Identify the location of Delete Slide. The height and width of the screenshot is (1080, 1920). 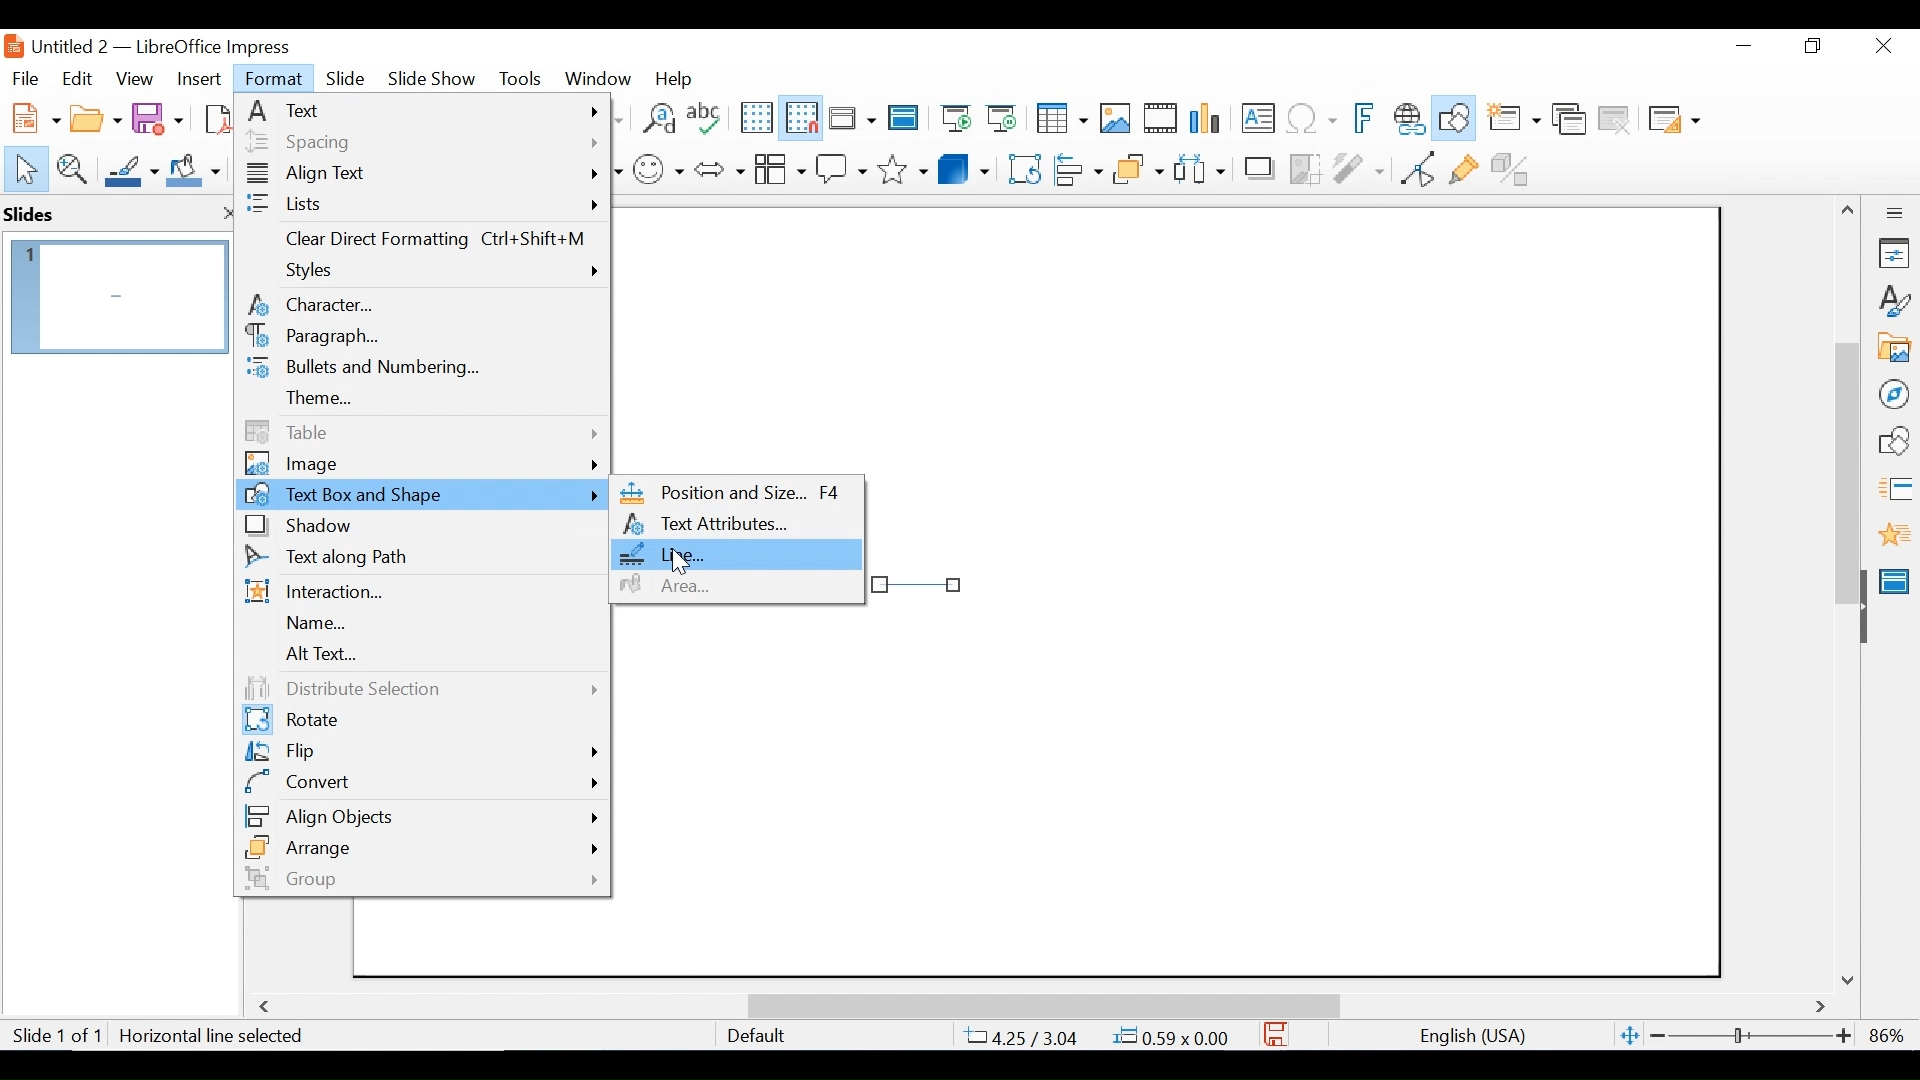
(1613, 120).